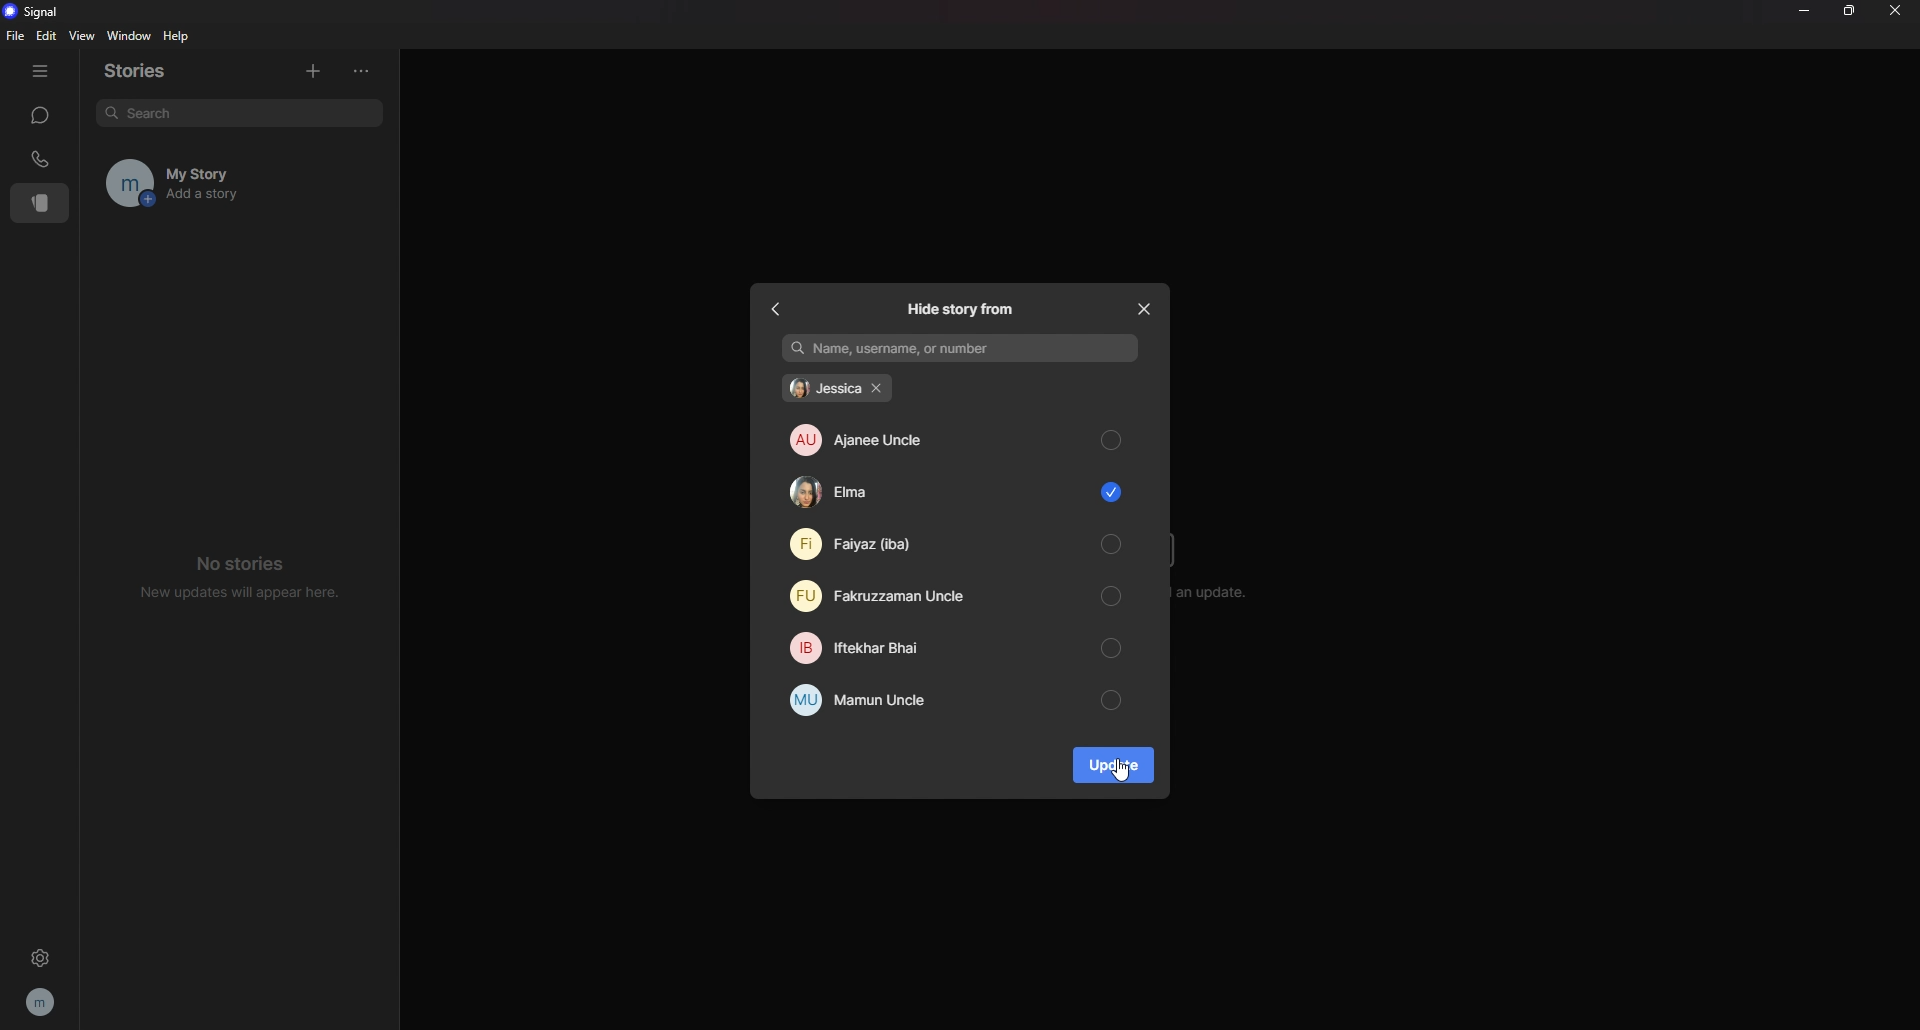 The height and width of the screenshot is (1030, 1920). I want to click on faiyaz (iba), so click(952, 544).